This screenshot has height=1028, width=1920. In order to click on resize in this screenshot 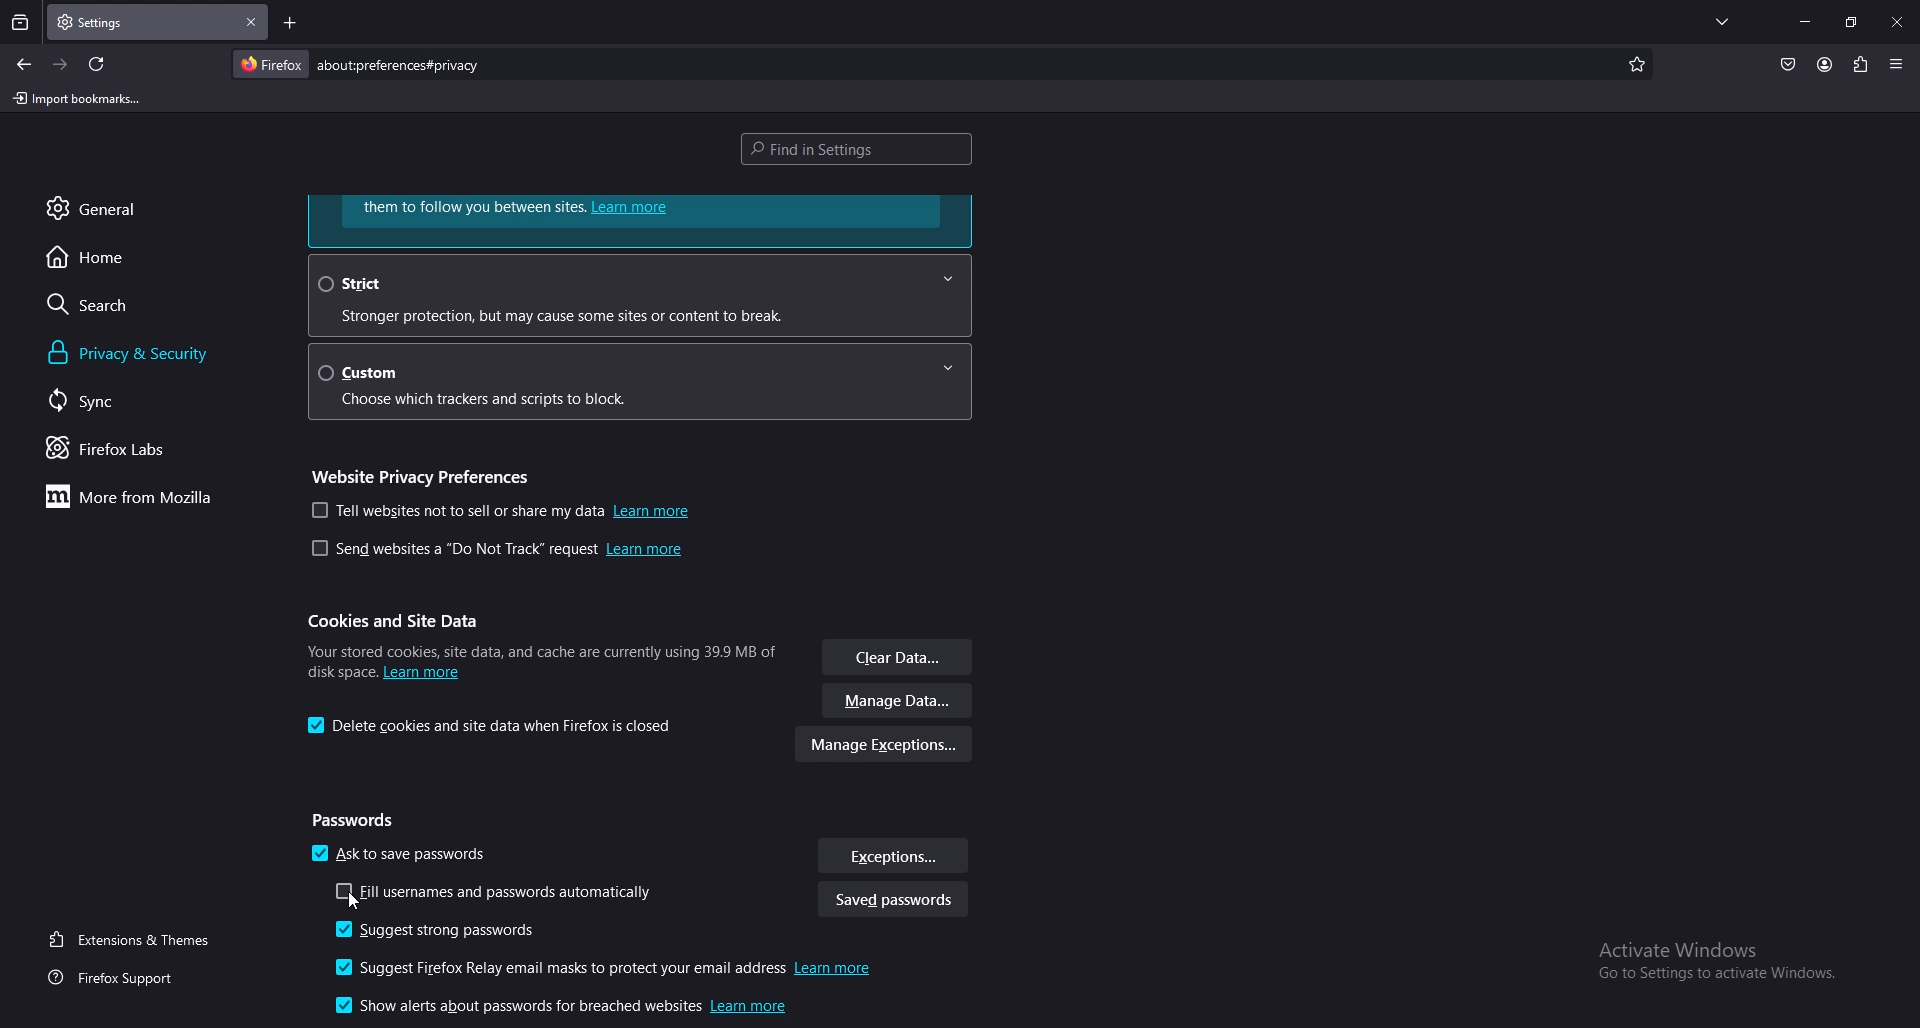, I will do `click(1850, 21)`.